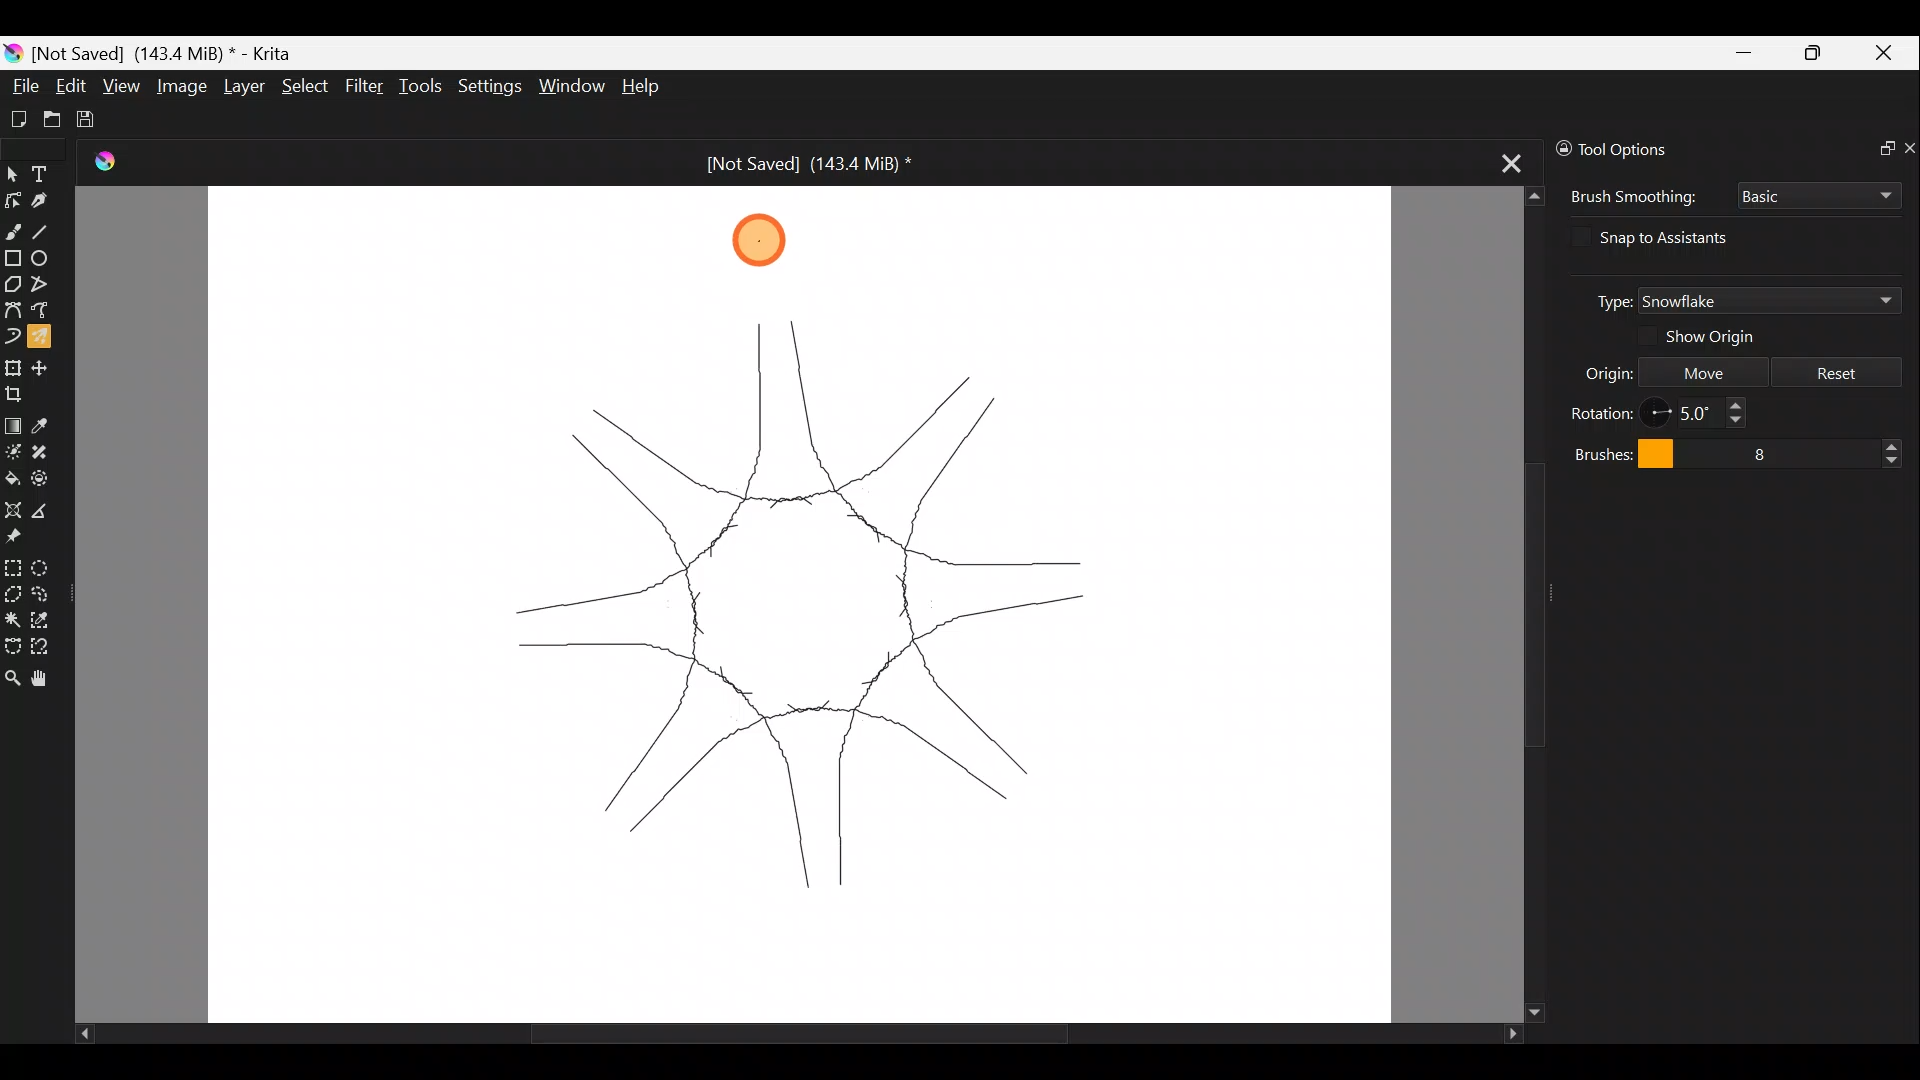 The width and height of the screenshot is (1920, 1080). I want to click on Text tool, so click(44, 174).